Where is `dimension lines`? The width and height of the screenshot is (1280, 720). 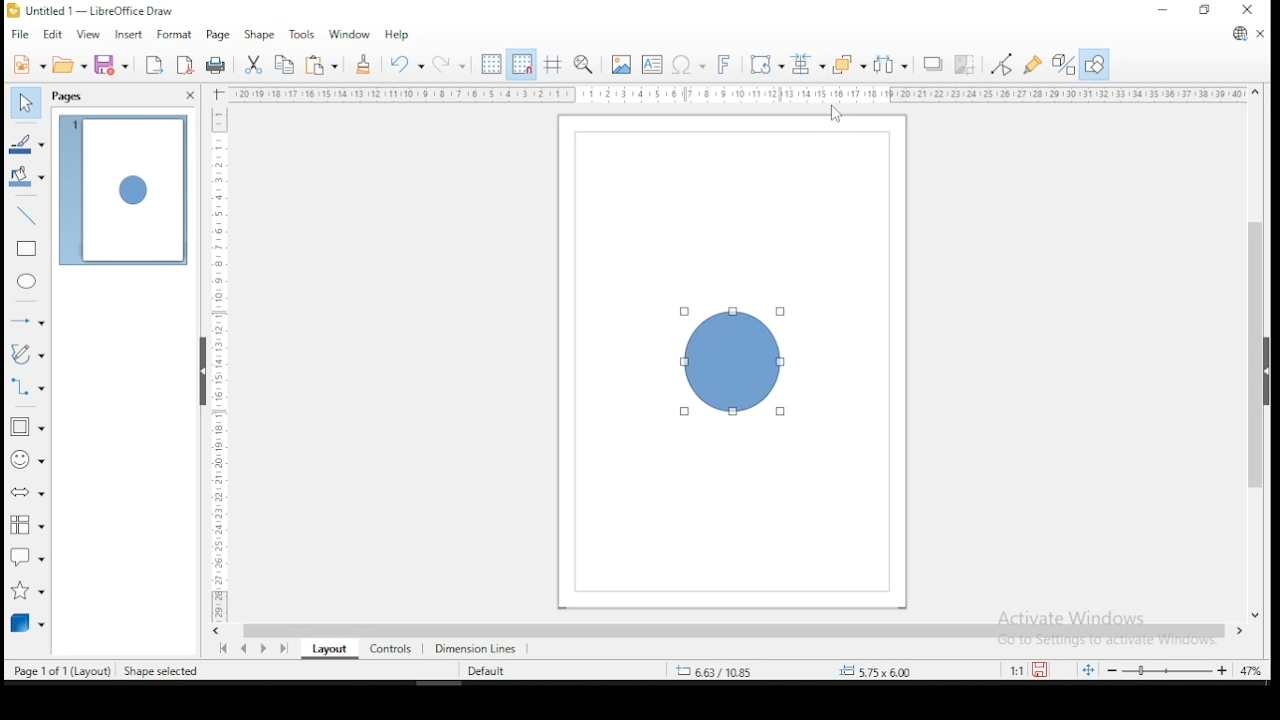 dimension lines is located at coordinates (476, 647).